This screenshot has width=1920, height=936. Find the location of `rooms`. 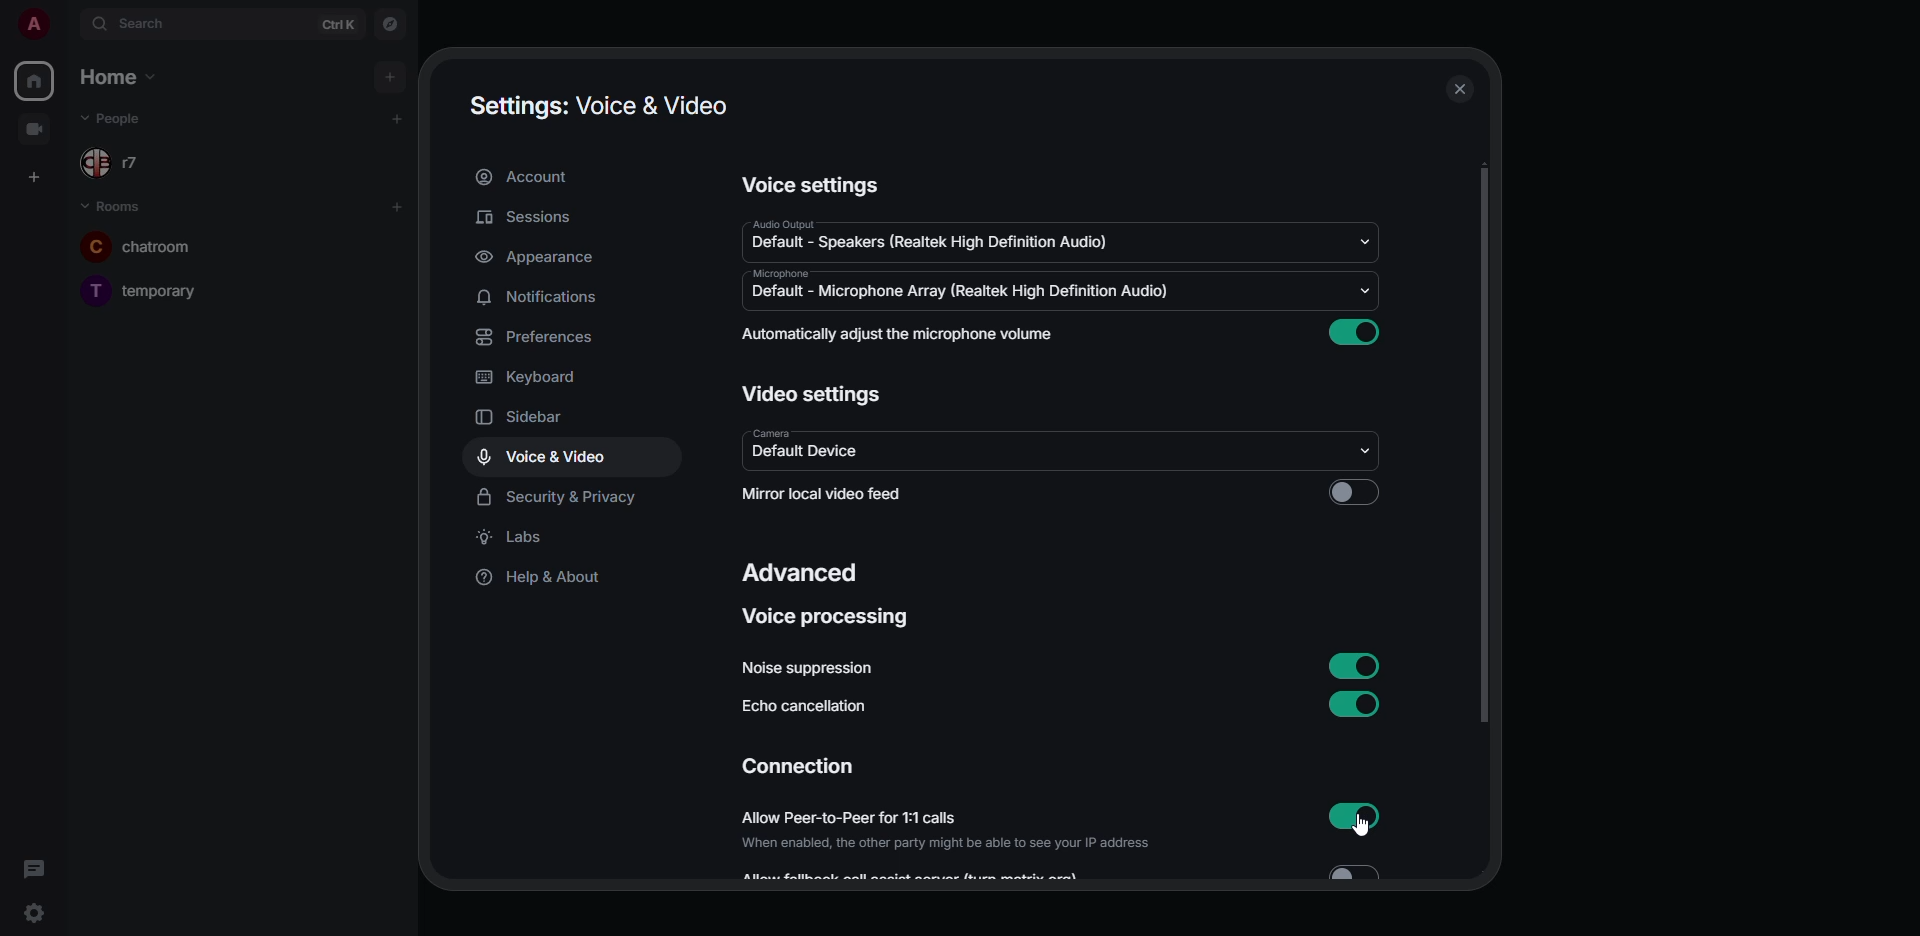

rooms is located at coordinates (118, 207).